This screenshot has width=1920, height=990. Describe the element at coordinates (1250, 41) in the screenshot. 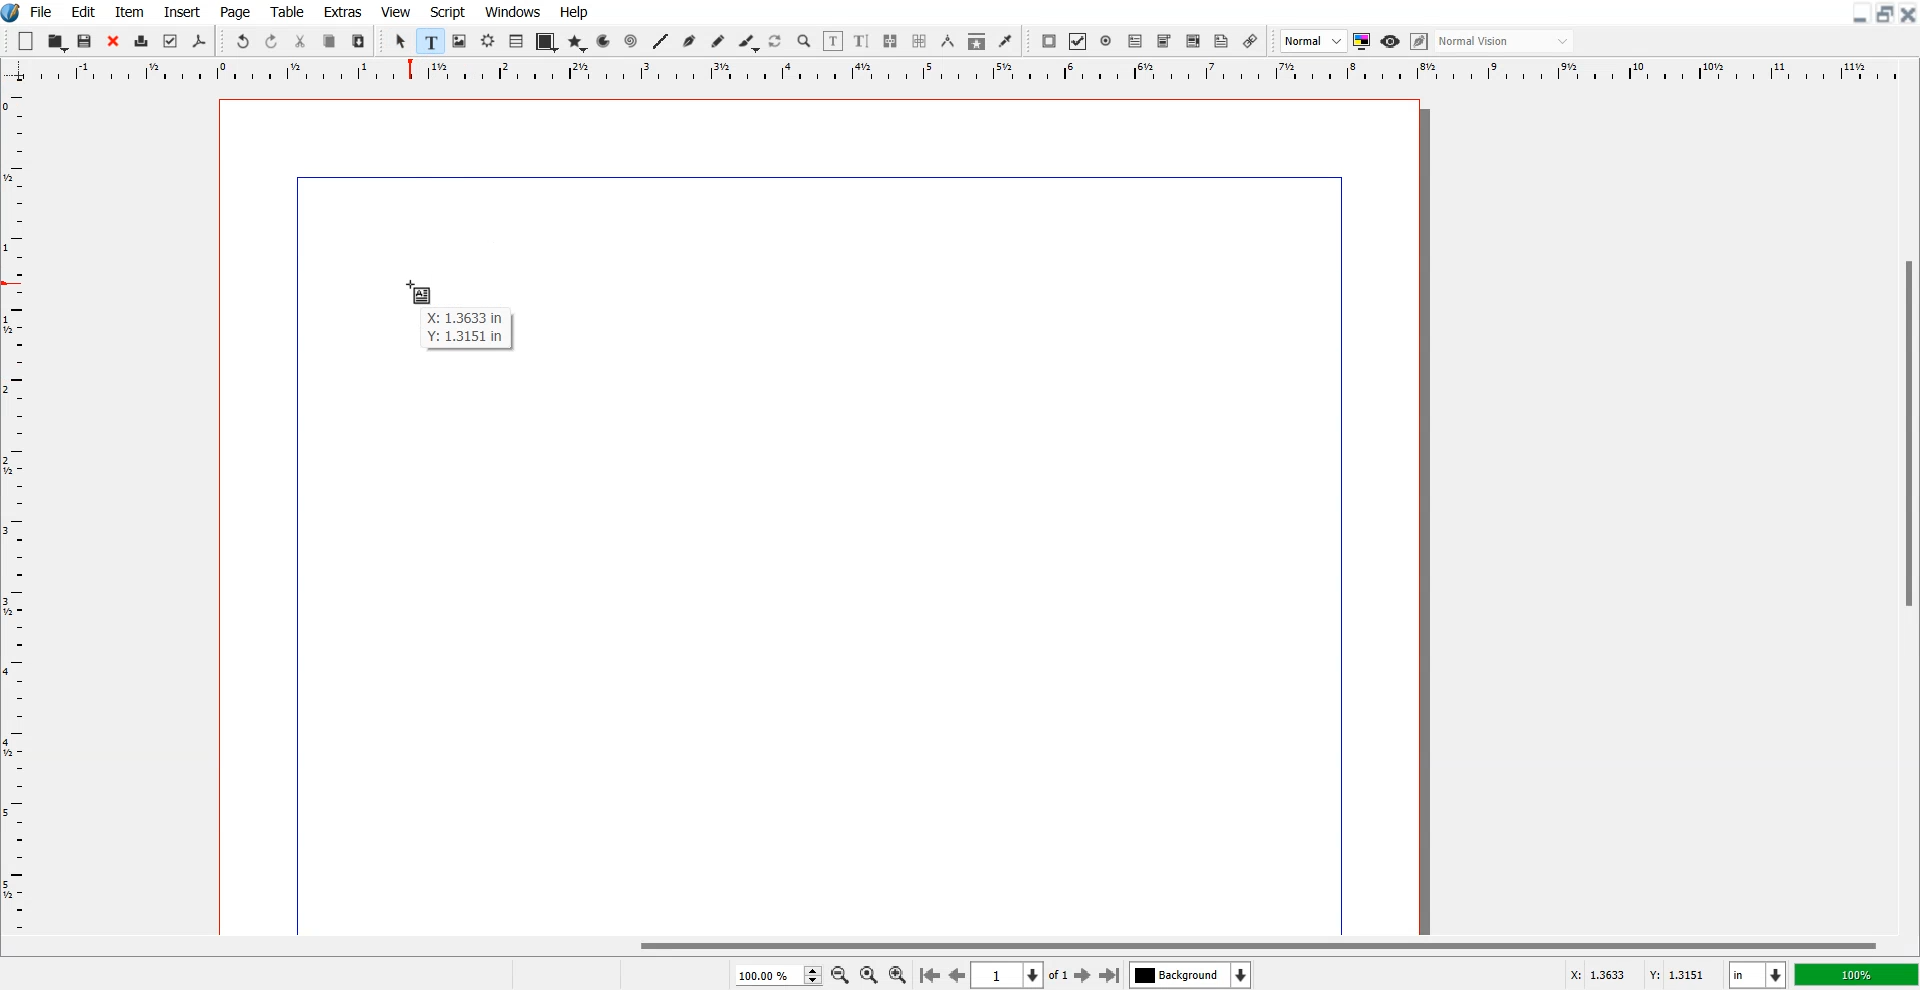

I see `Link Annotation` at that location.